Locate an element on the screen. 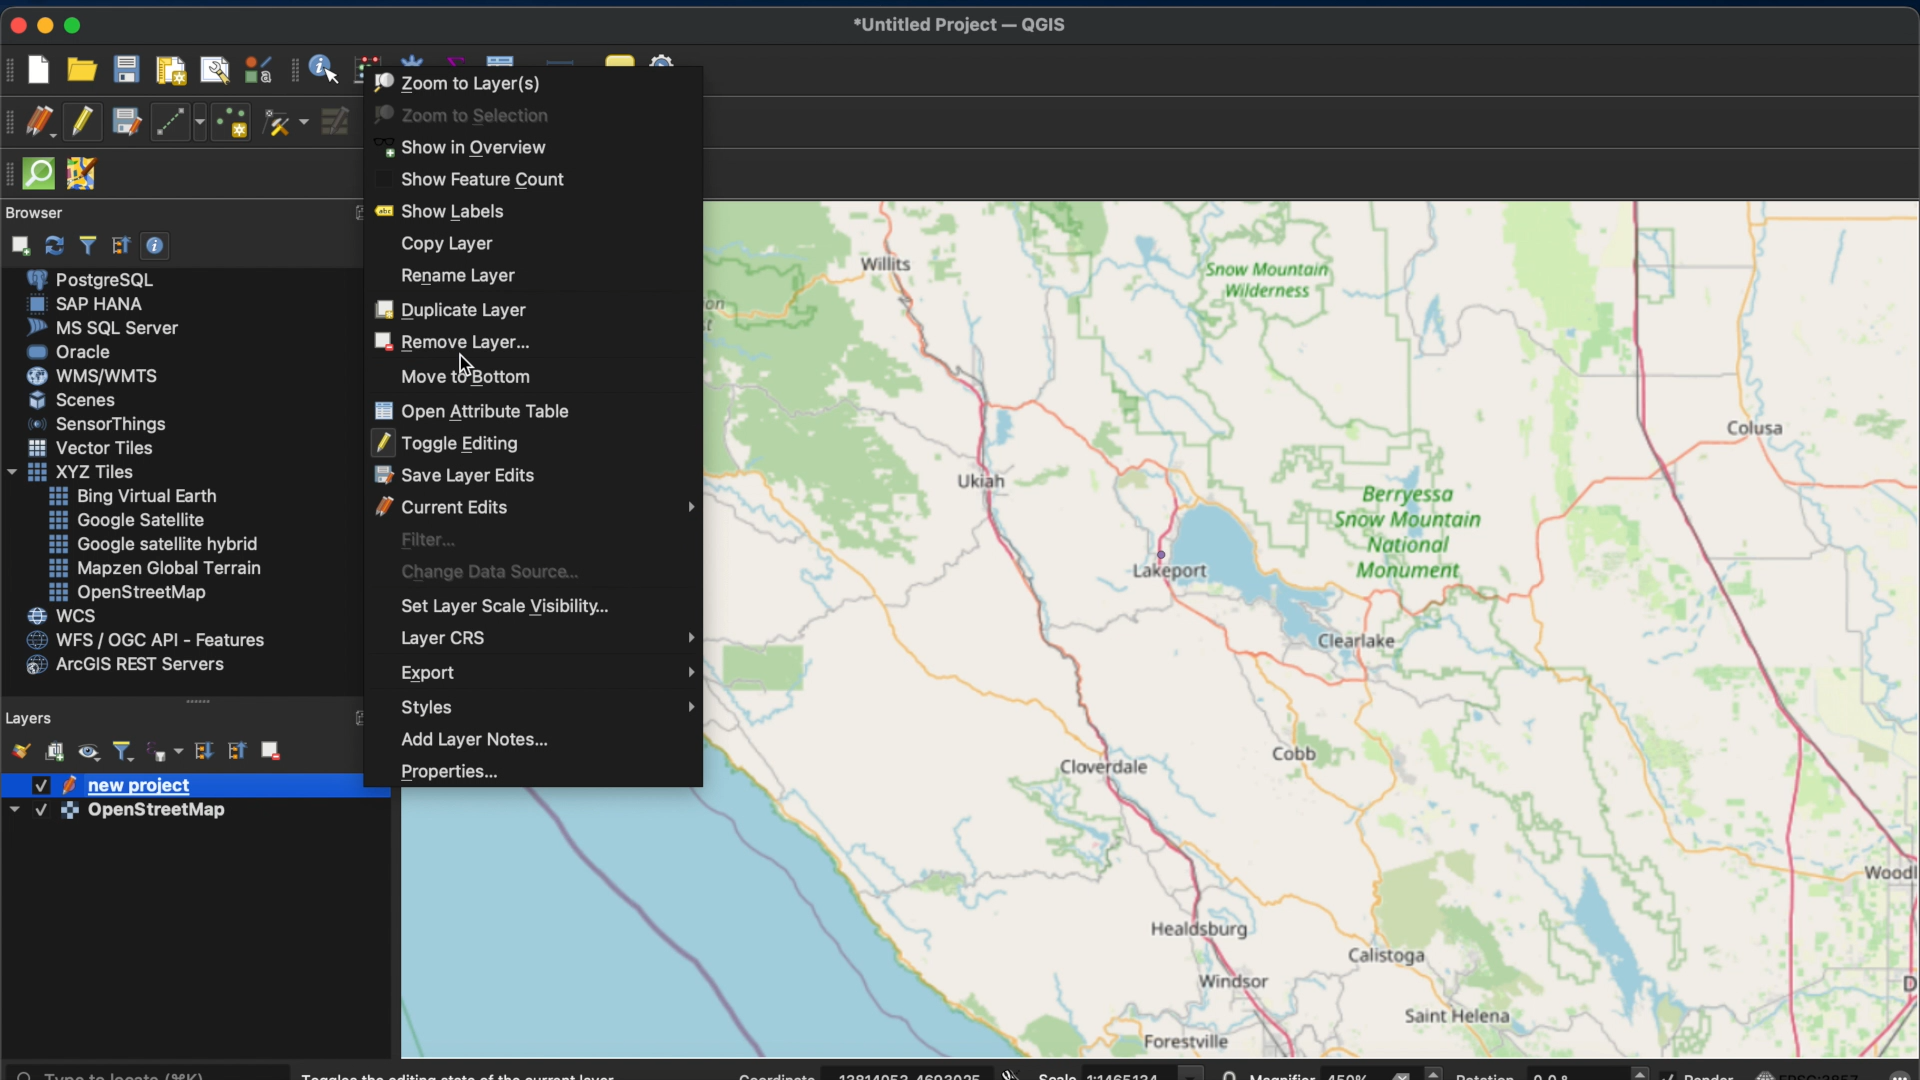 This screenshot has height=1080, width=1920. set layer scale visibility is located at coordinates (500, 604).